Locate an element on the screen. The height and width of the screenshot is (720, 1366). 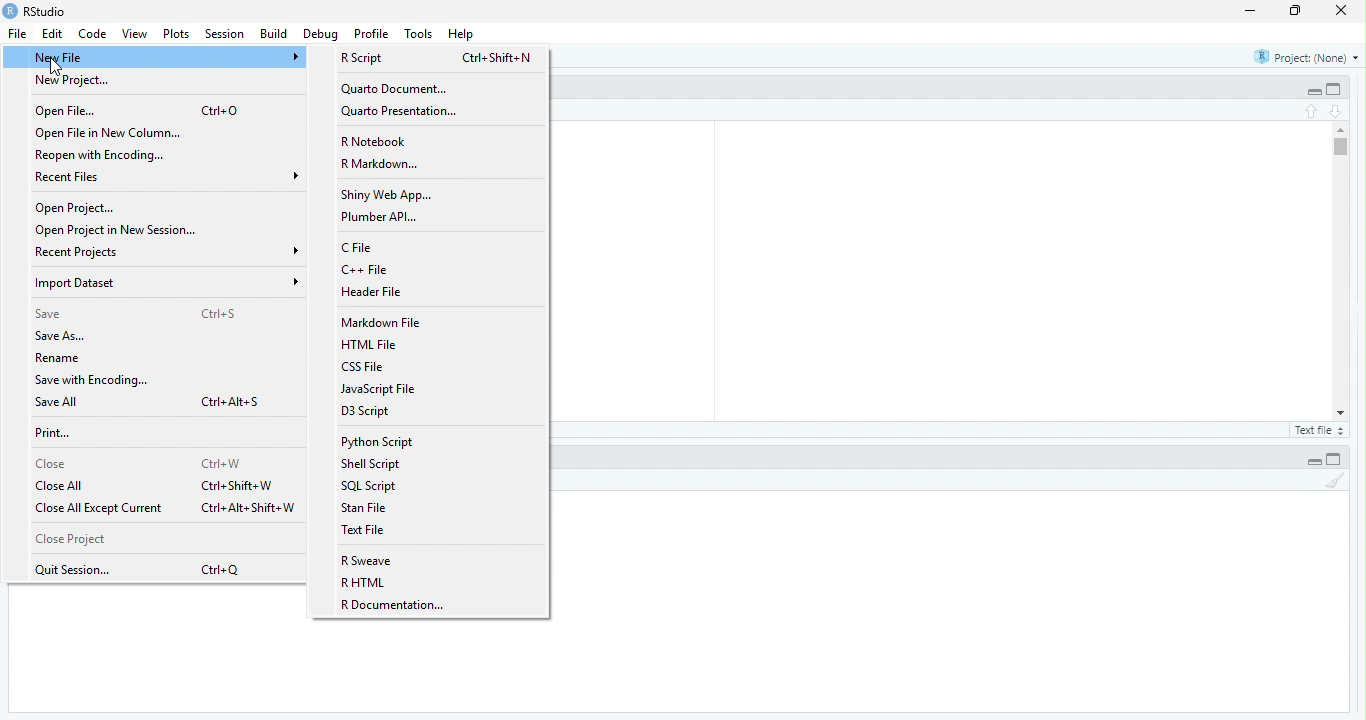
scroll down is located at coordinates (1342, 413).